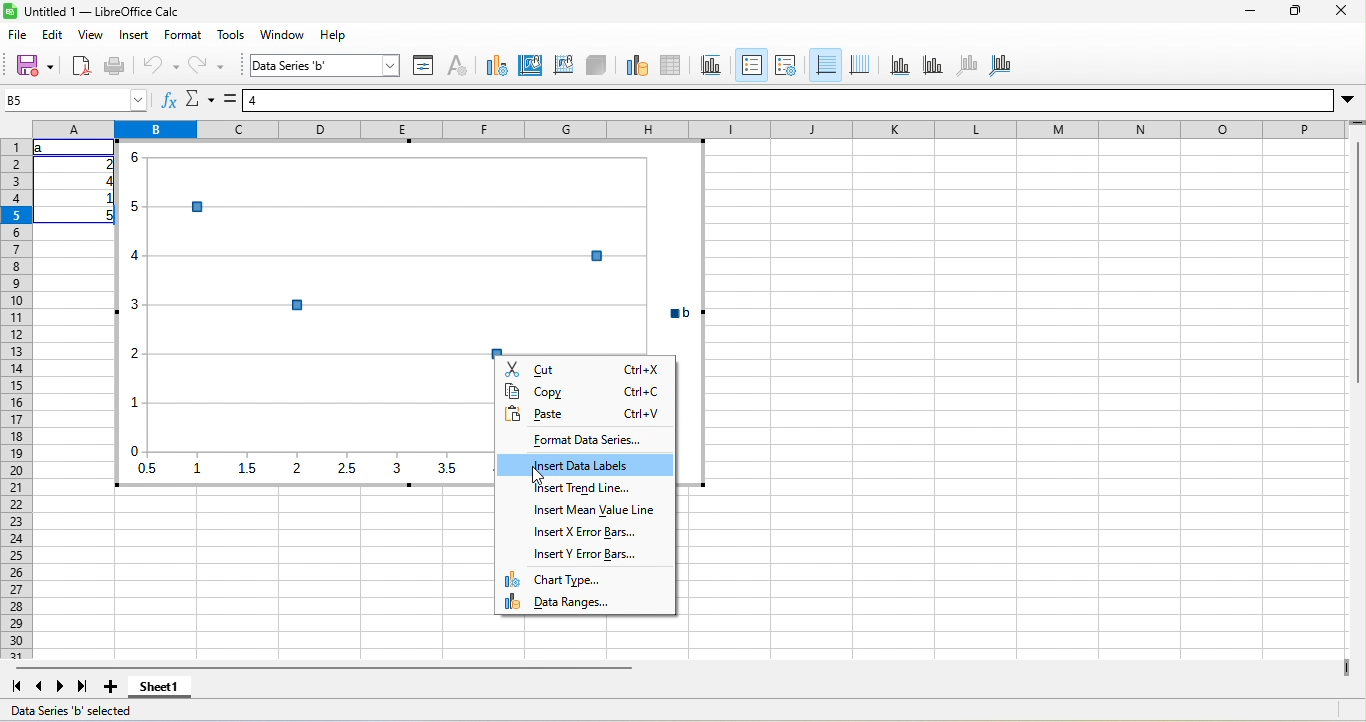  Describe the element at coordinates (83, 686) in the screenshot. I see `last sheet` at that location.